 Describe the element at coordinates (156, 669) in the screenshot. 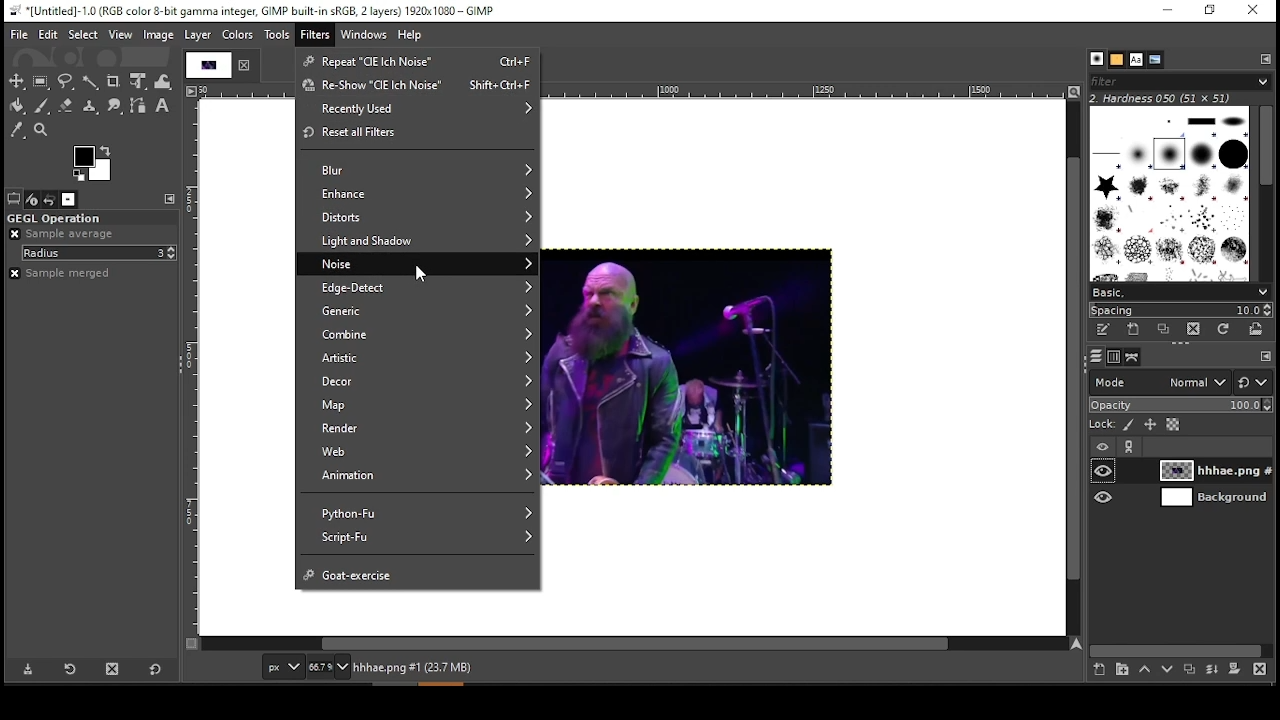

I see `restore to defaults` at that location.